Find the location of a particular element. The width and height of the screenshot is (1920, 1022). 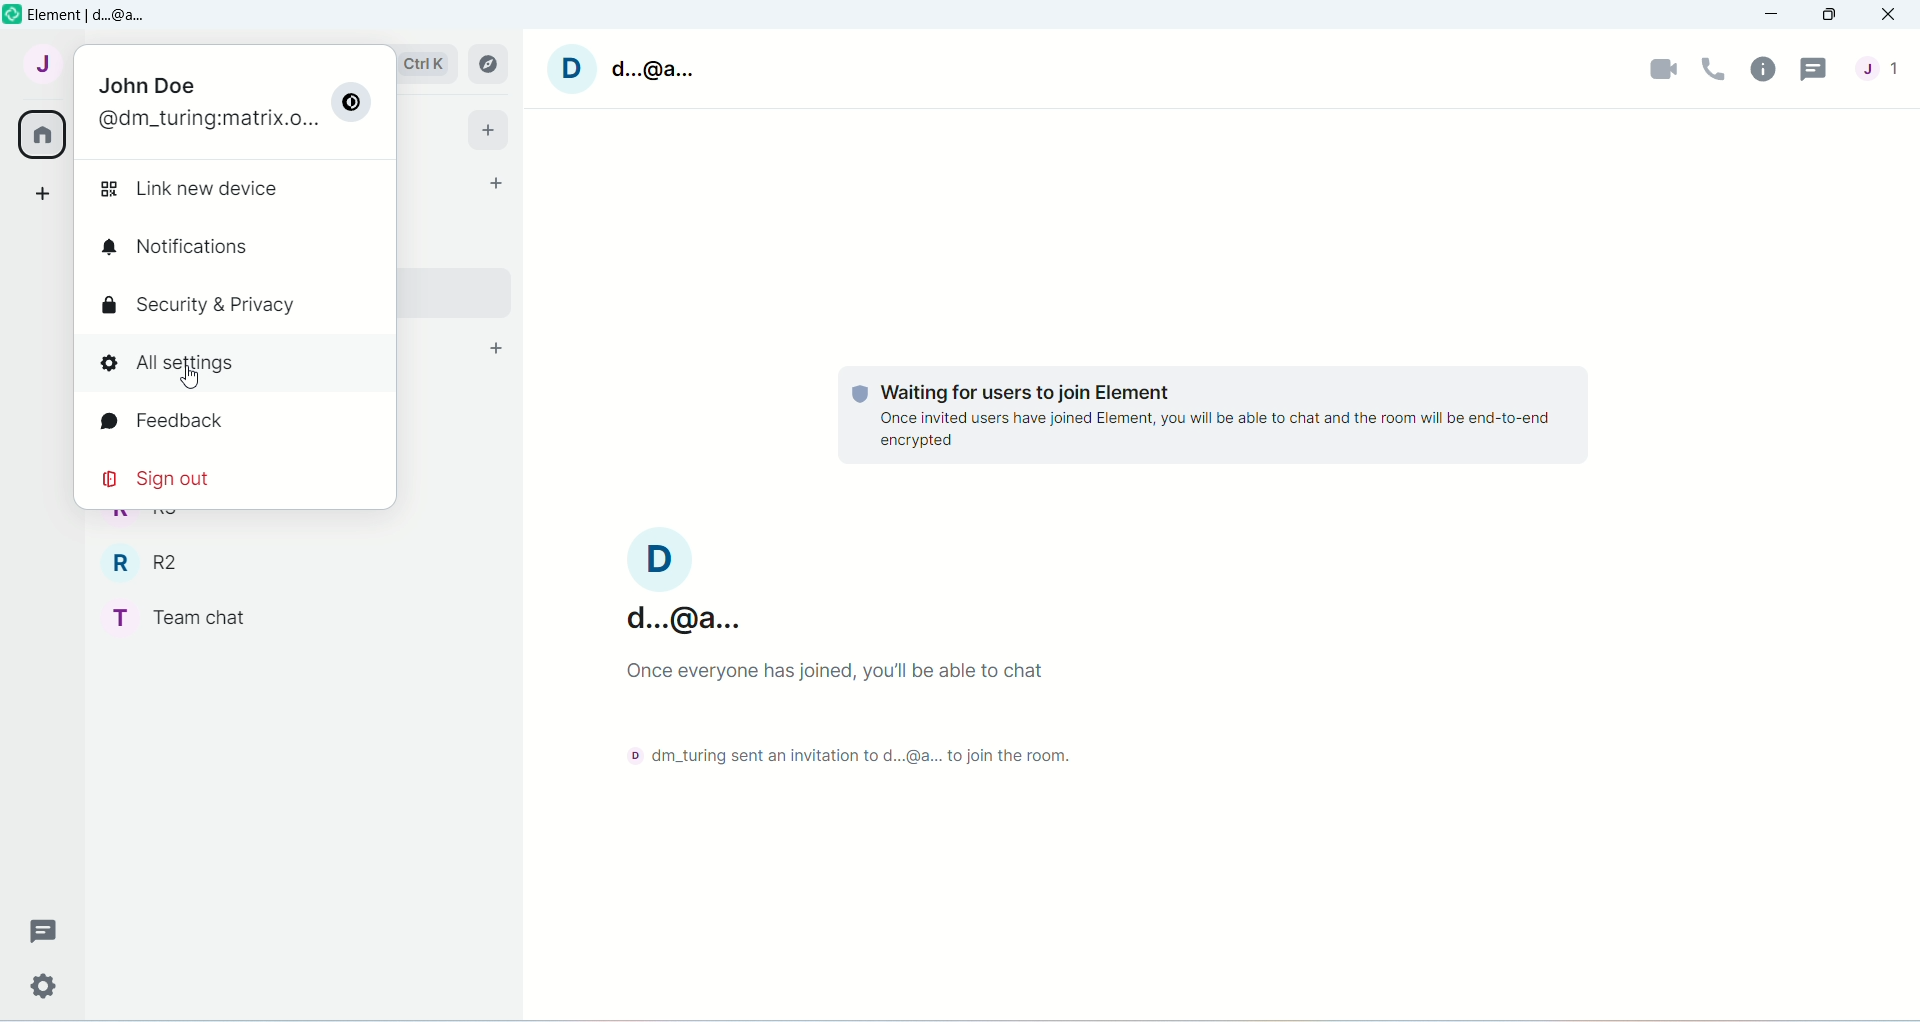

once invited users have joined element,you will be able to chat and the room will be end to end encrypted is located at coordinates (1225, 431).